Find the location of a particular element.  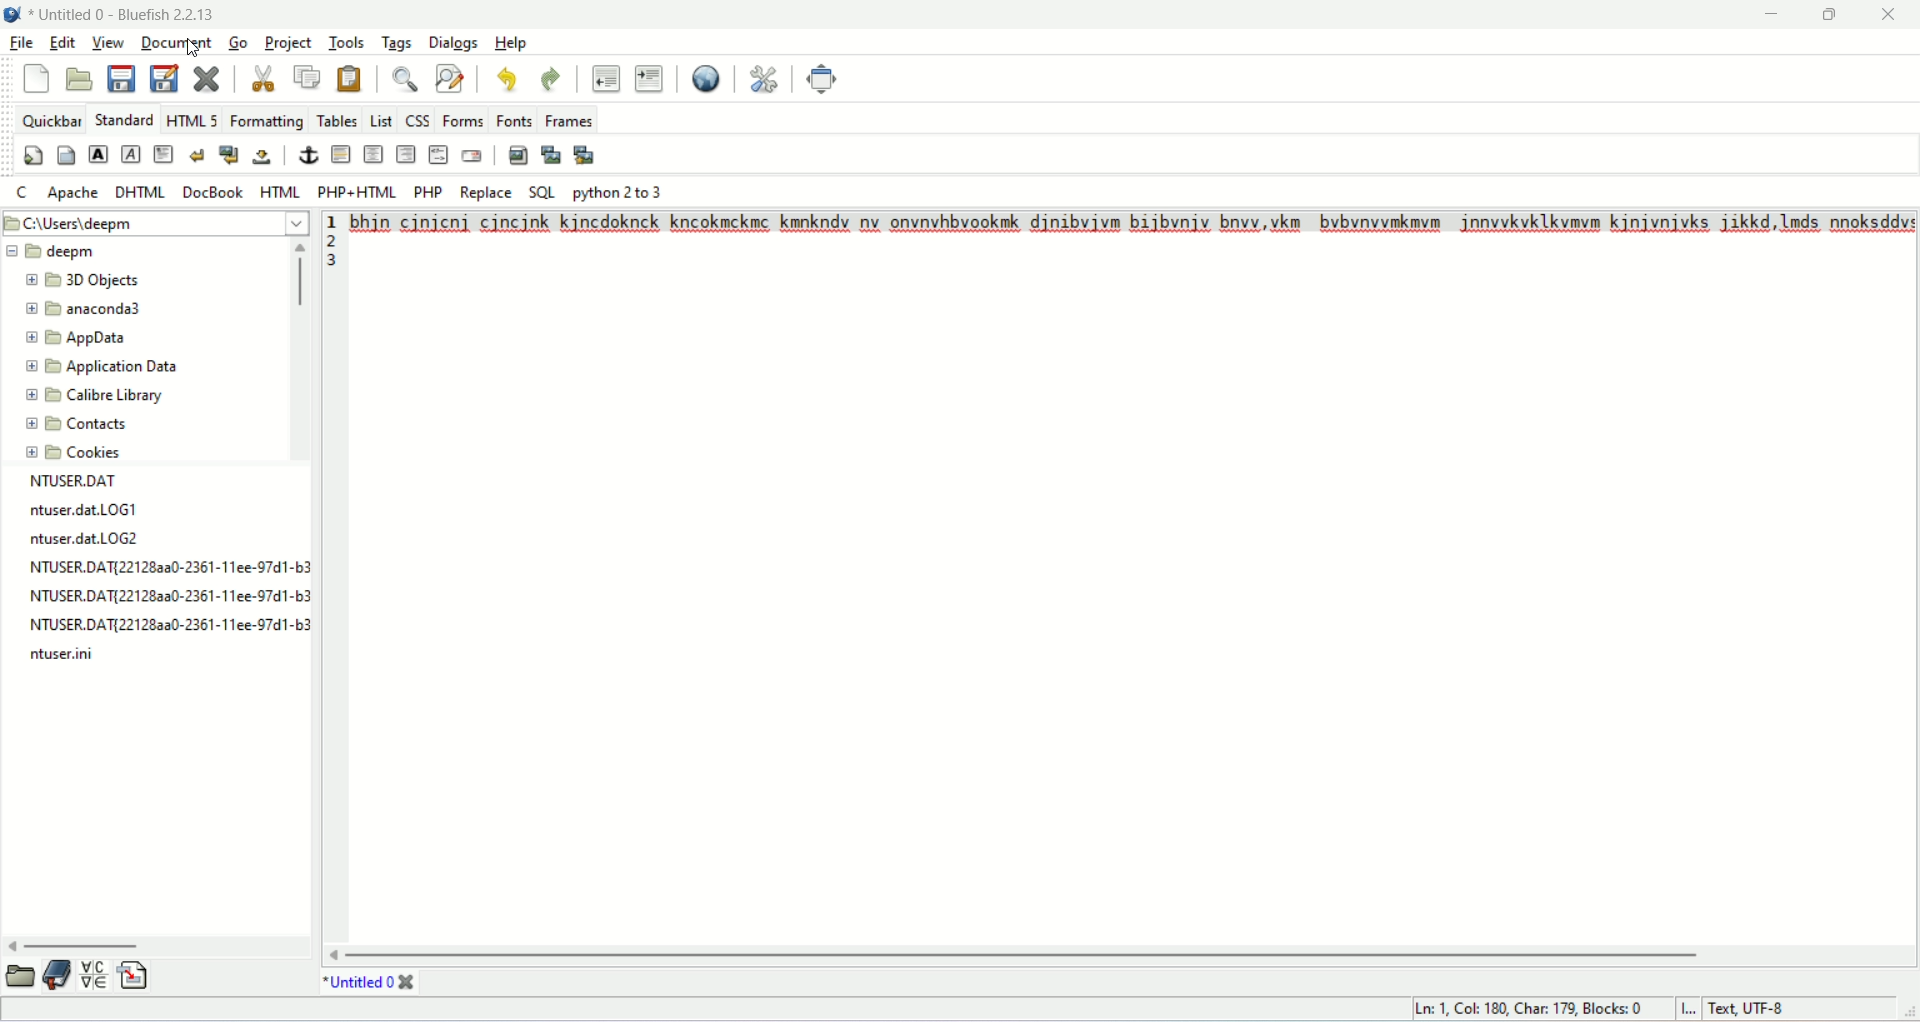

forms is located at coordinates (463, 120).